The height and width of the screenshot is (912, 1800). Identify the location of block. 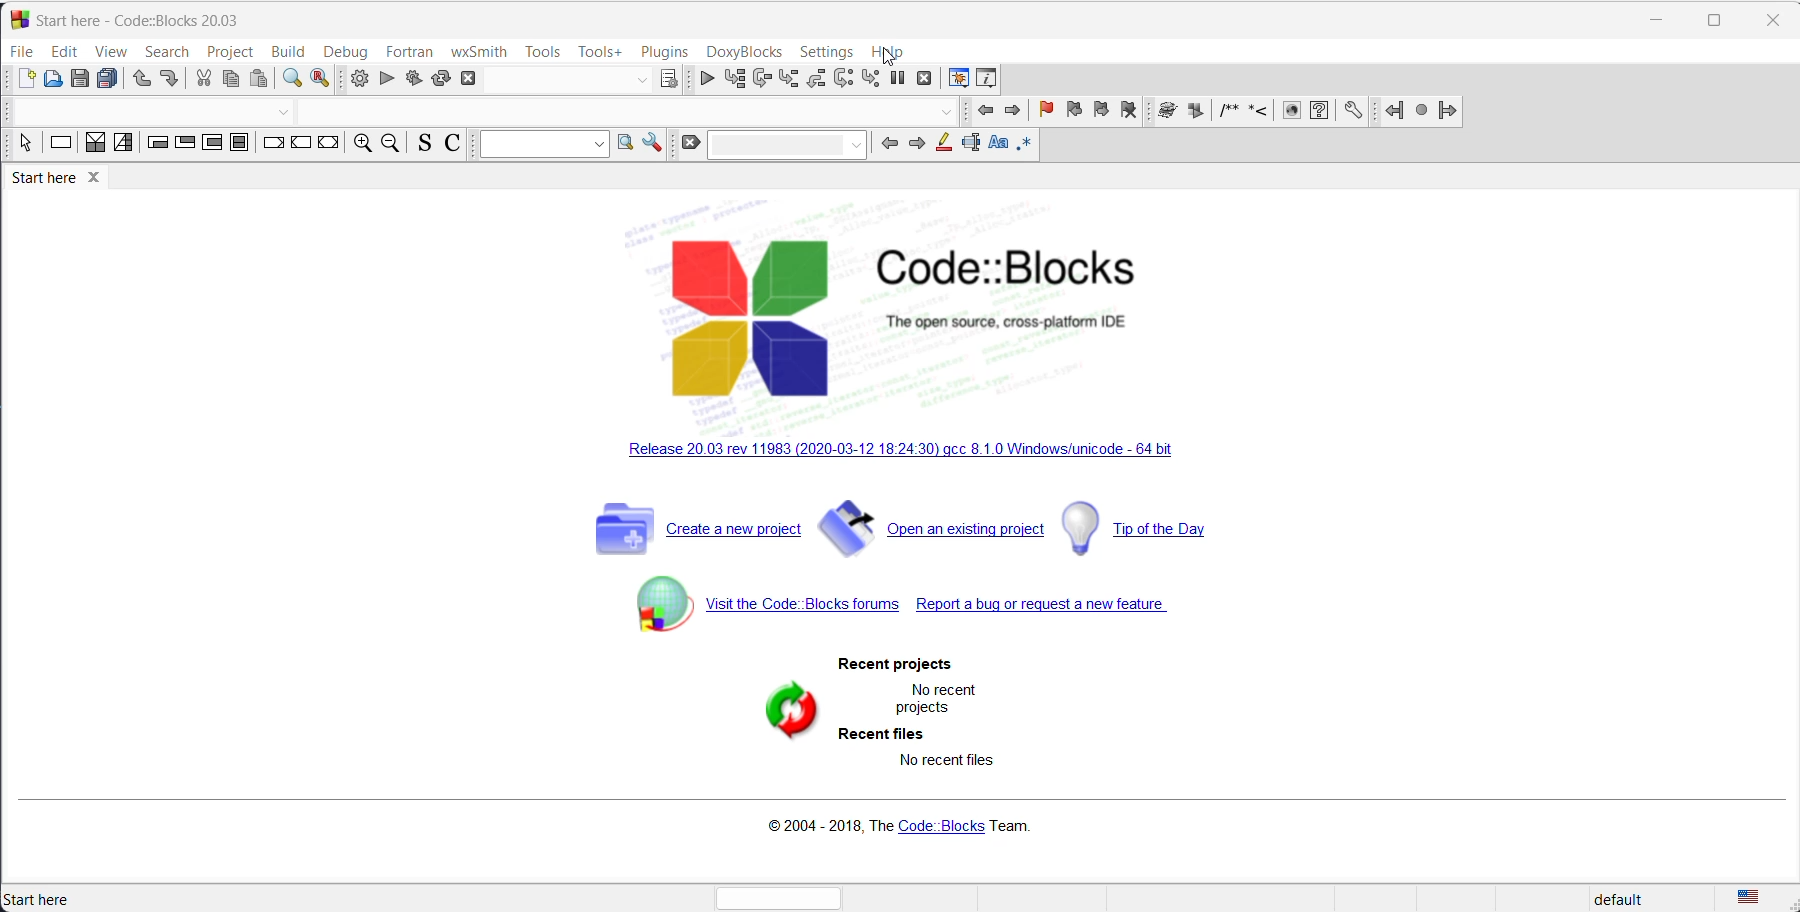
(1165, 112).